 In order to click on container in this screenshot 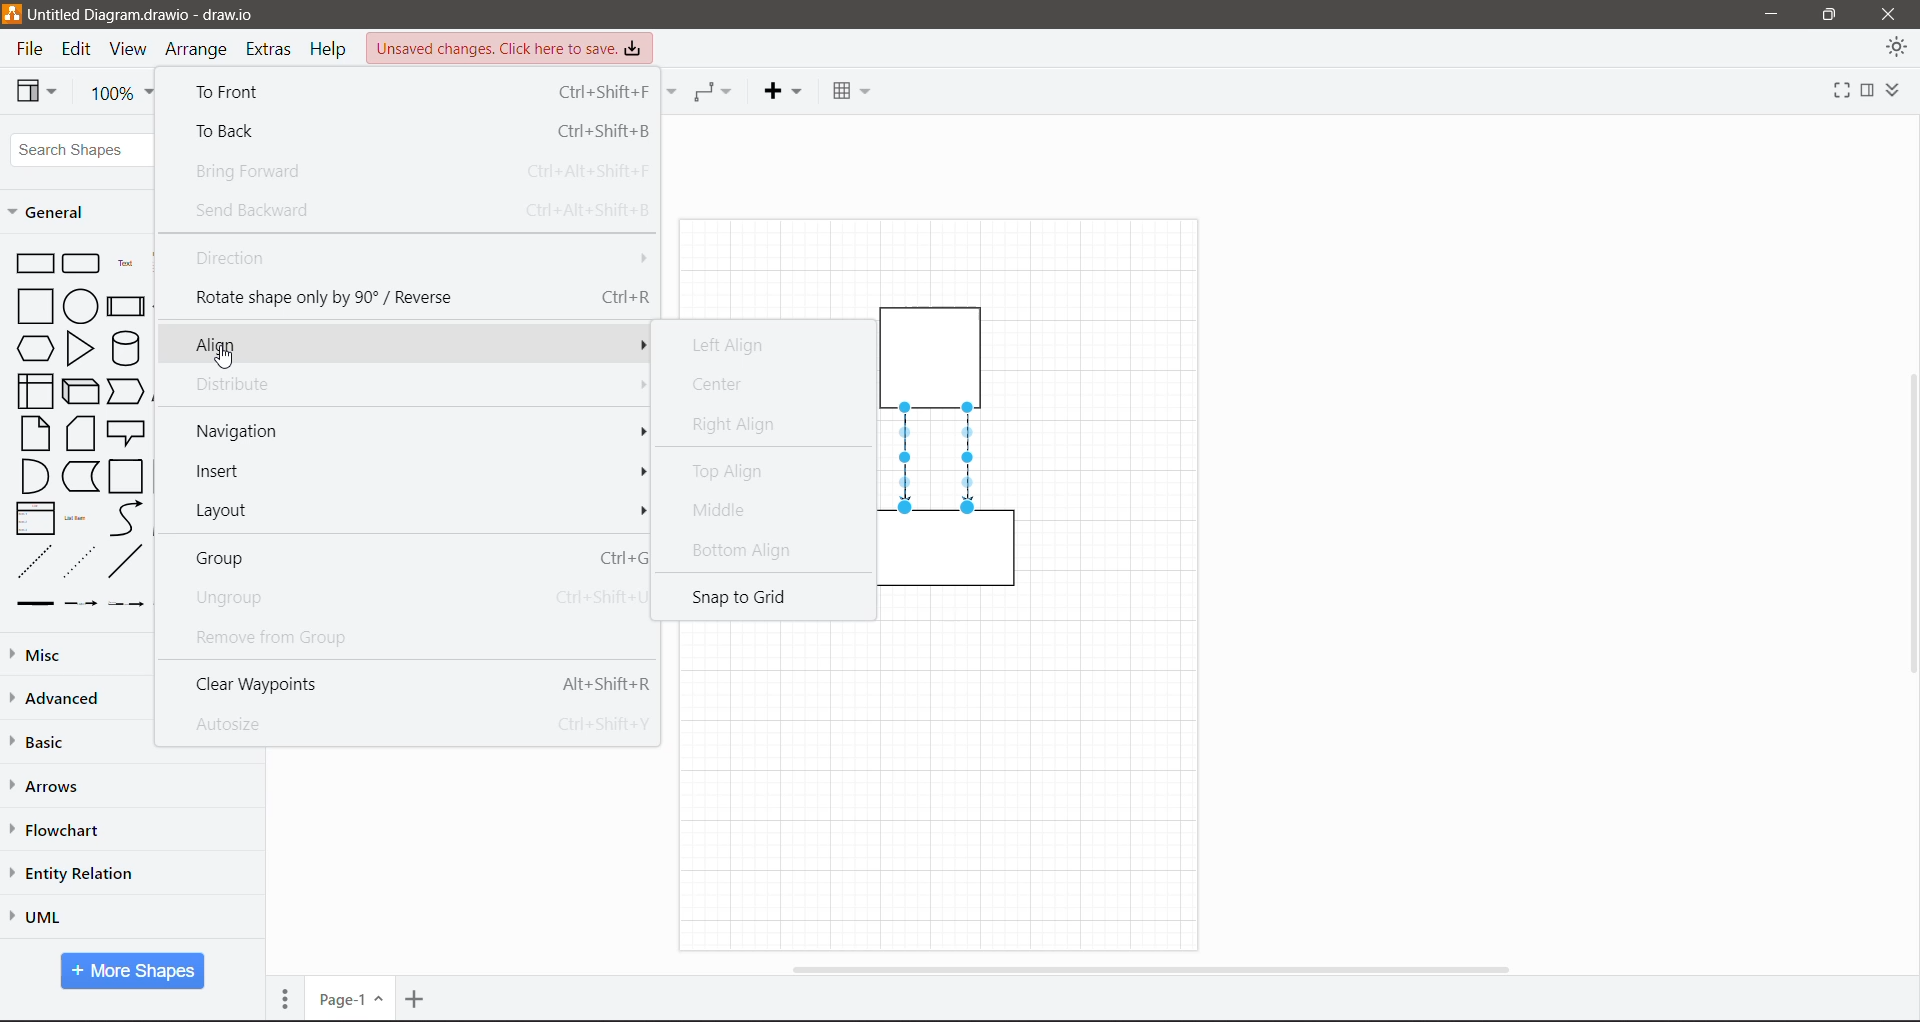, I will do `click(936, 353)`.